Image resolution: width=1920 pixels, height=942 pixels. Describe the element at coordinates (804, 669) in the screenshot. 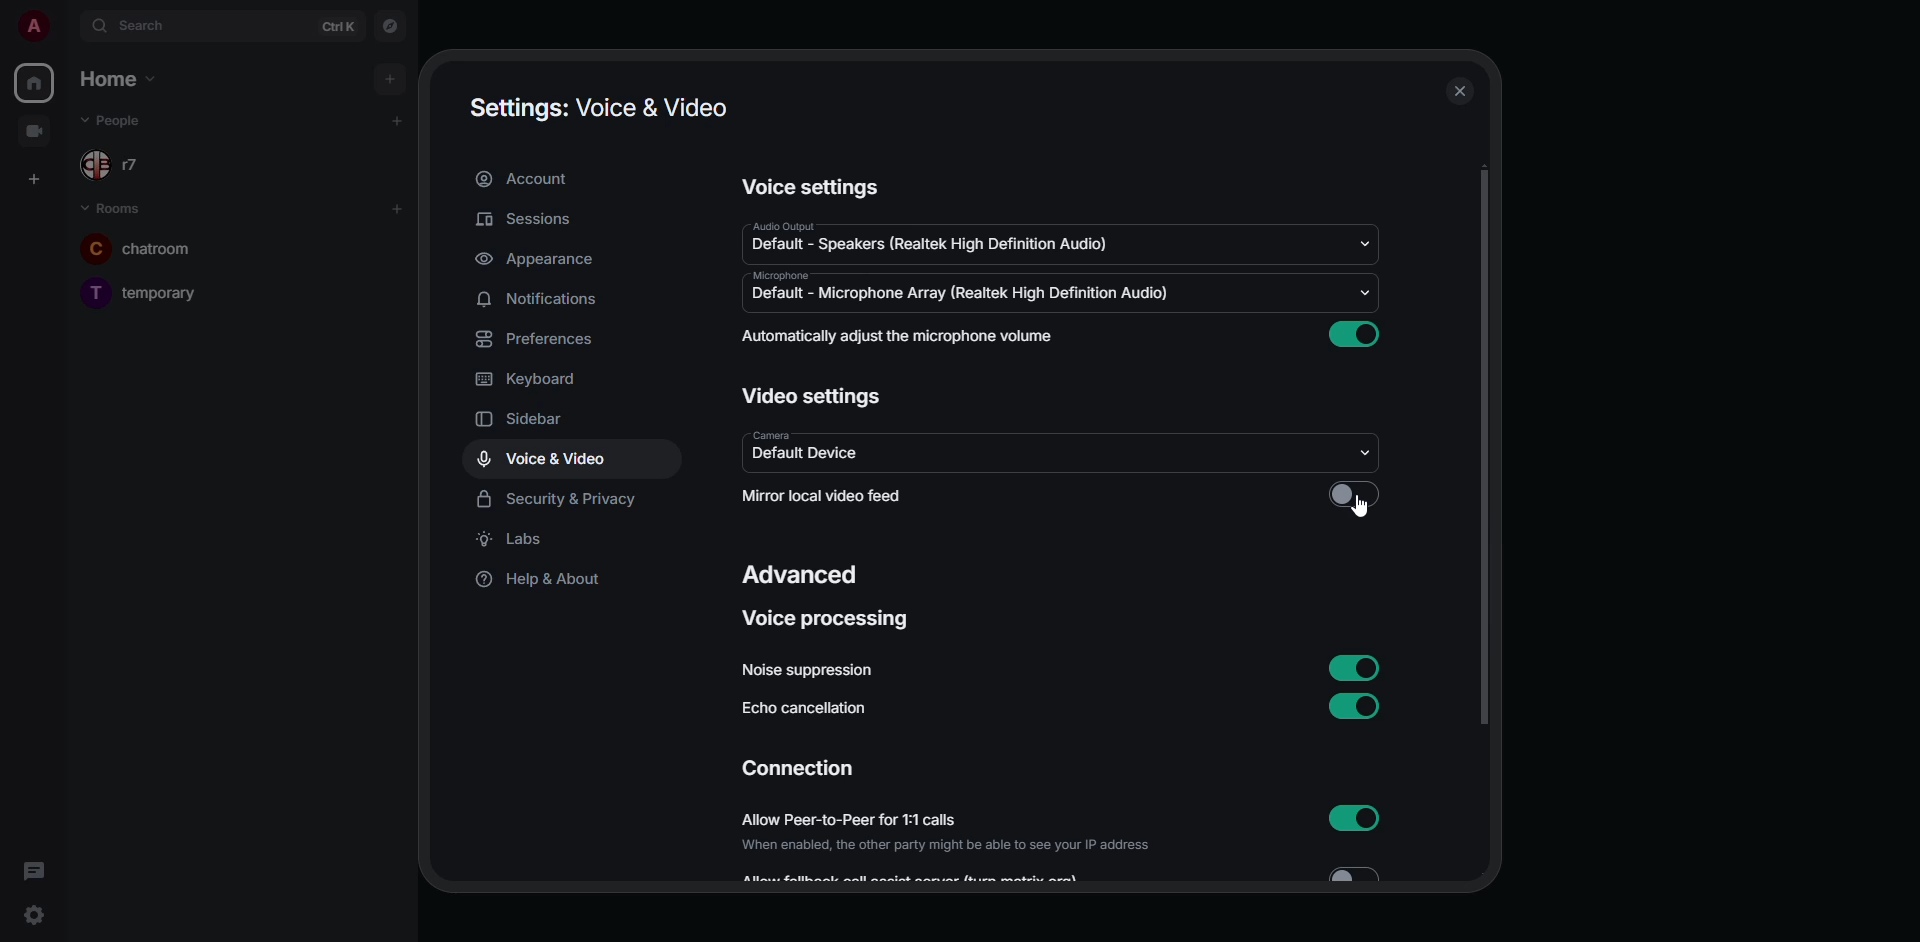

I see `noise suppression` at that location.